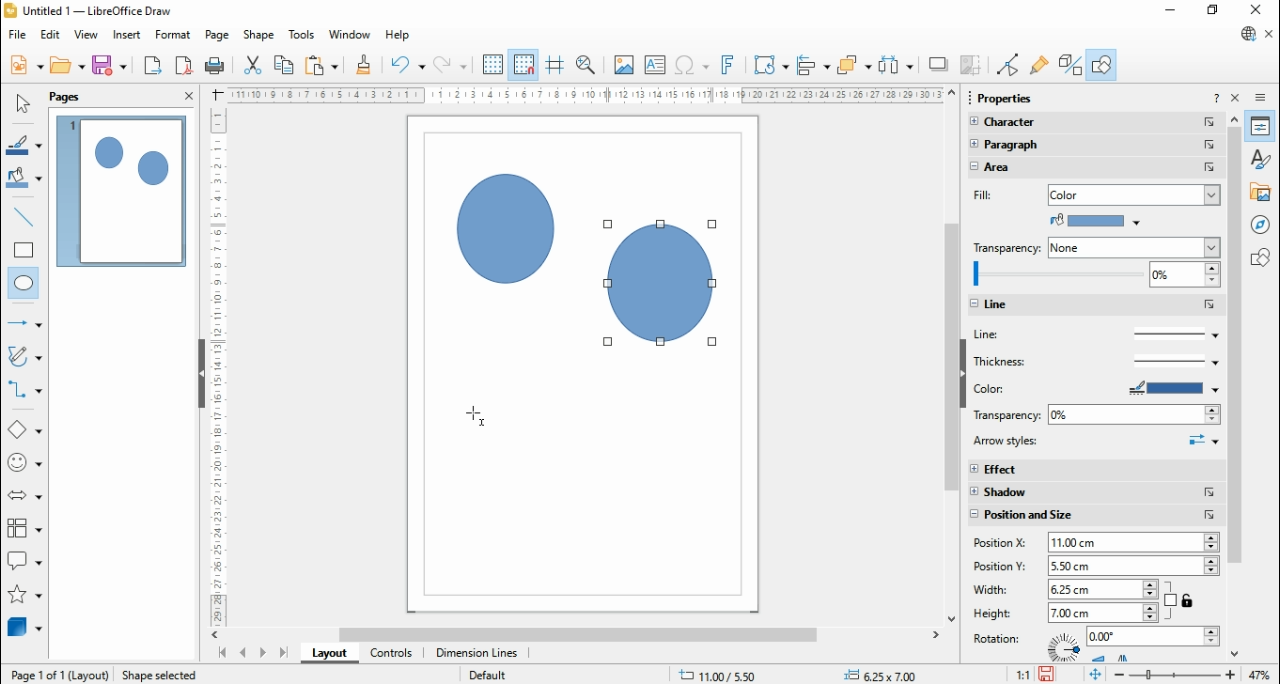 This screenshot has width=1280, height=684. What do you see at coordinates (555, 65) in the screenshot?
I see `helplines while moving` at bounding box center [555, 65].